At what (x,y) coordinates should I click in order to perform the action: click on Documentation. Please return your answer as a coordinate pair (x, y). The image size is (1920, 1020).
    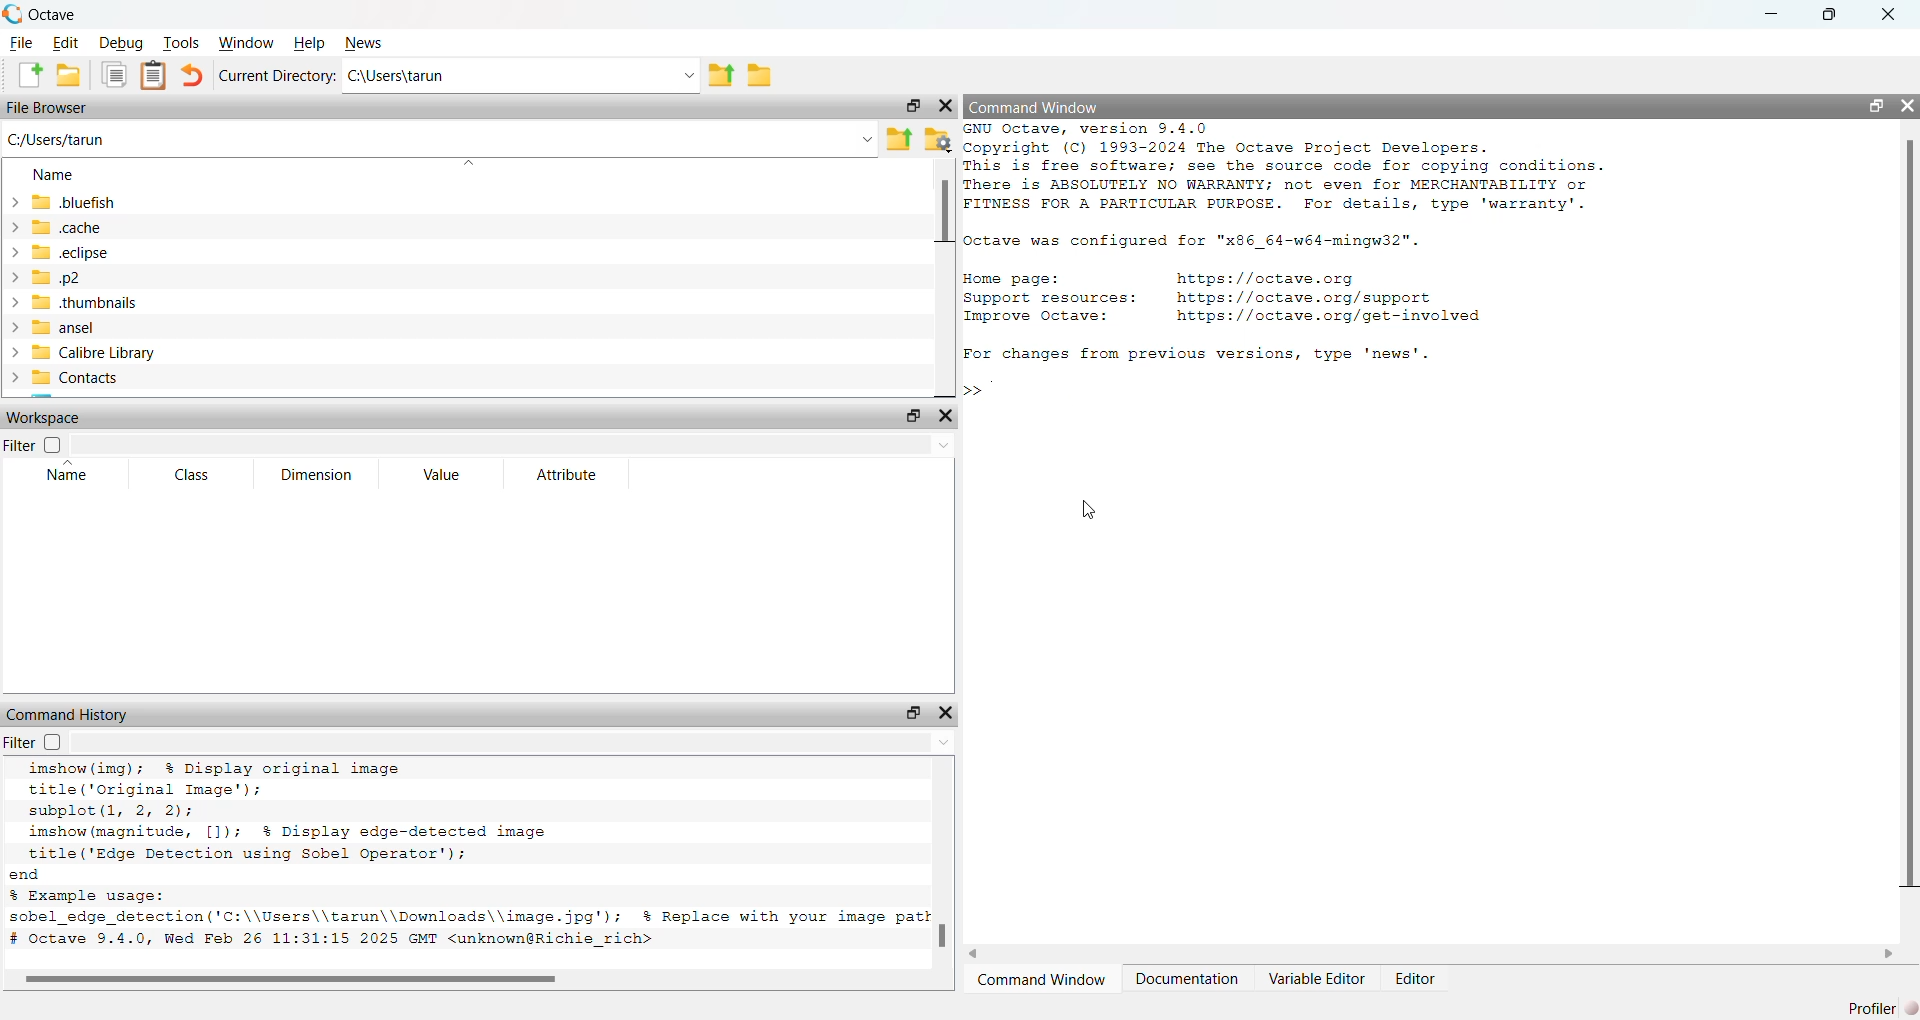
    Looking at the image, I should click on (1191, 982).